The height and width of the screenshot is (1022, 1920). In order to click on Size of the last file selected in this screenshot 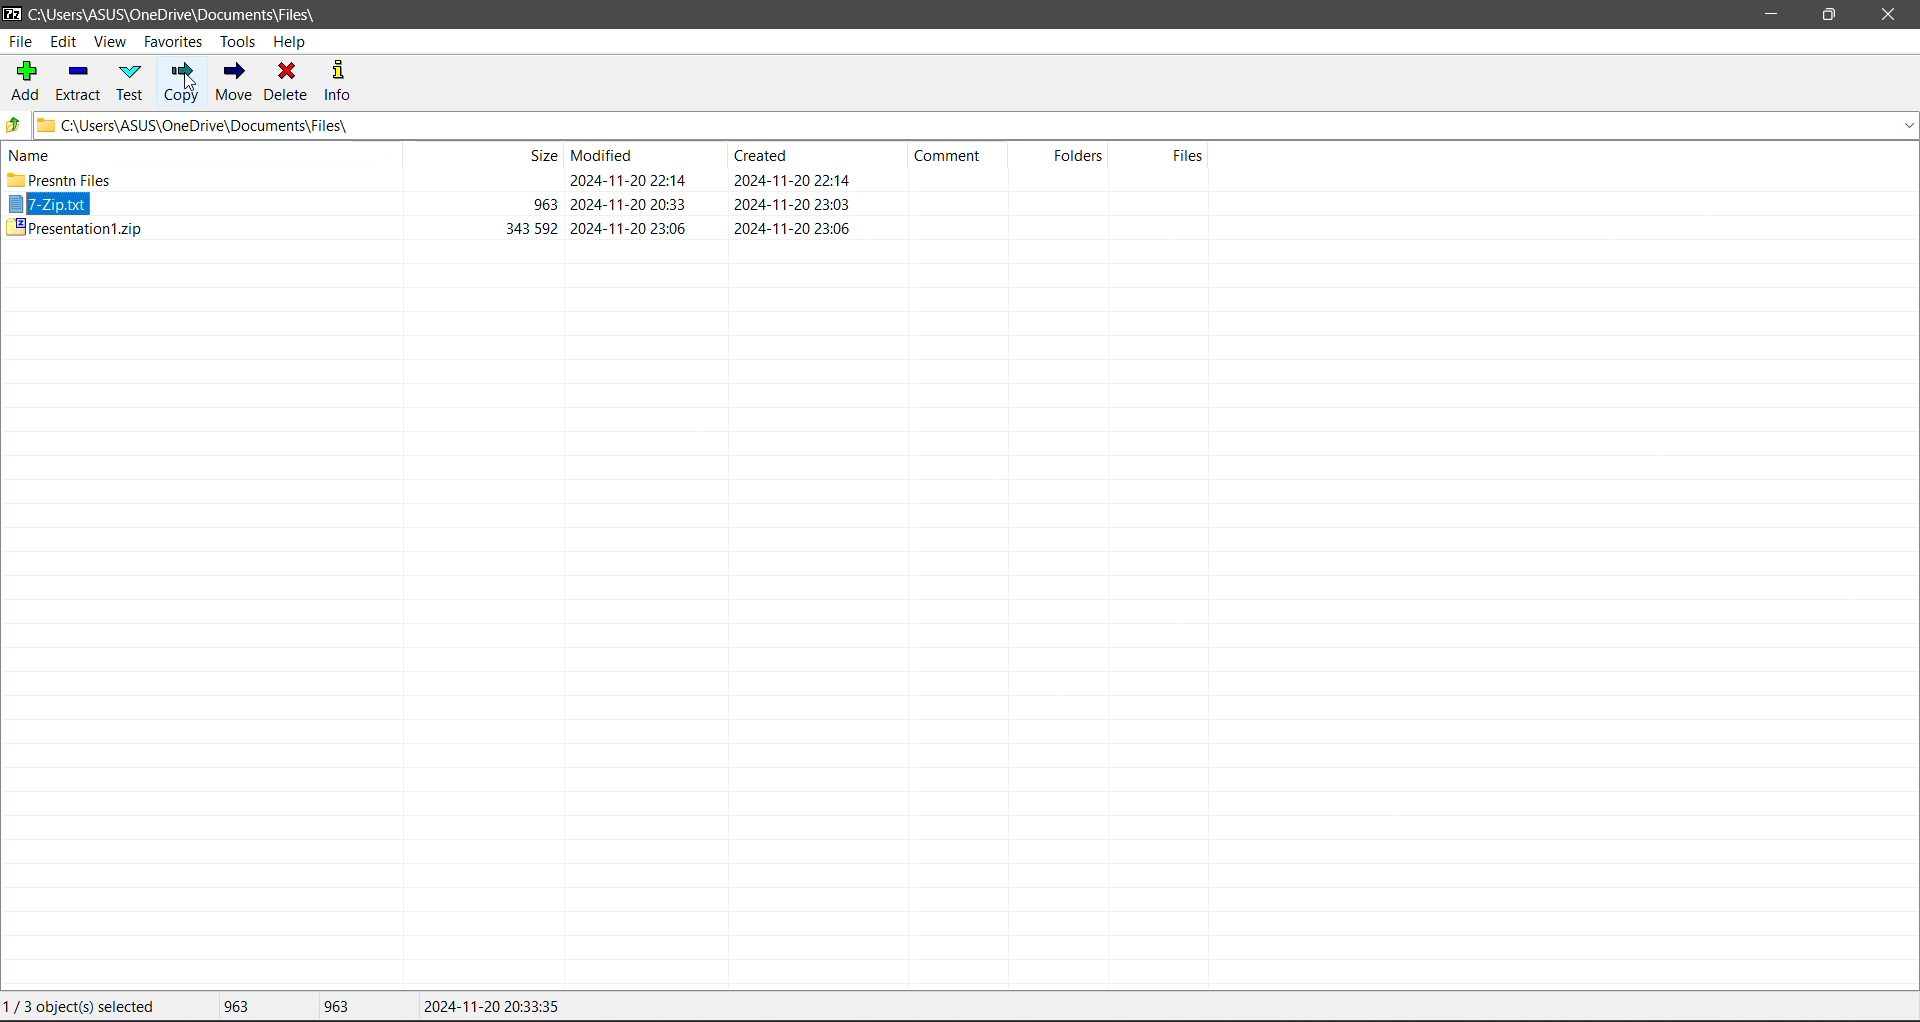, I will do `click(336, 1006)`.